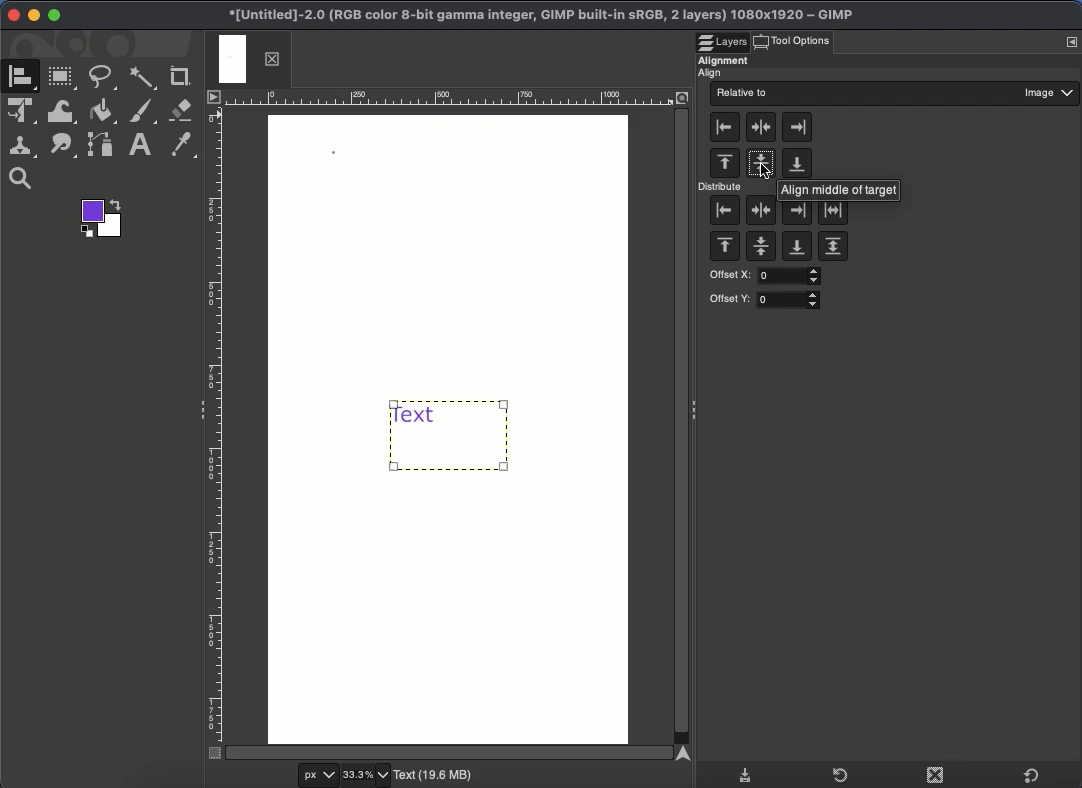 This screenshot has width=1082, height=788. What do you see at coordinates (726, 127) in the screenshot?
I see `Align to the left` at bounding box center [726, 127].